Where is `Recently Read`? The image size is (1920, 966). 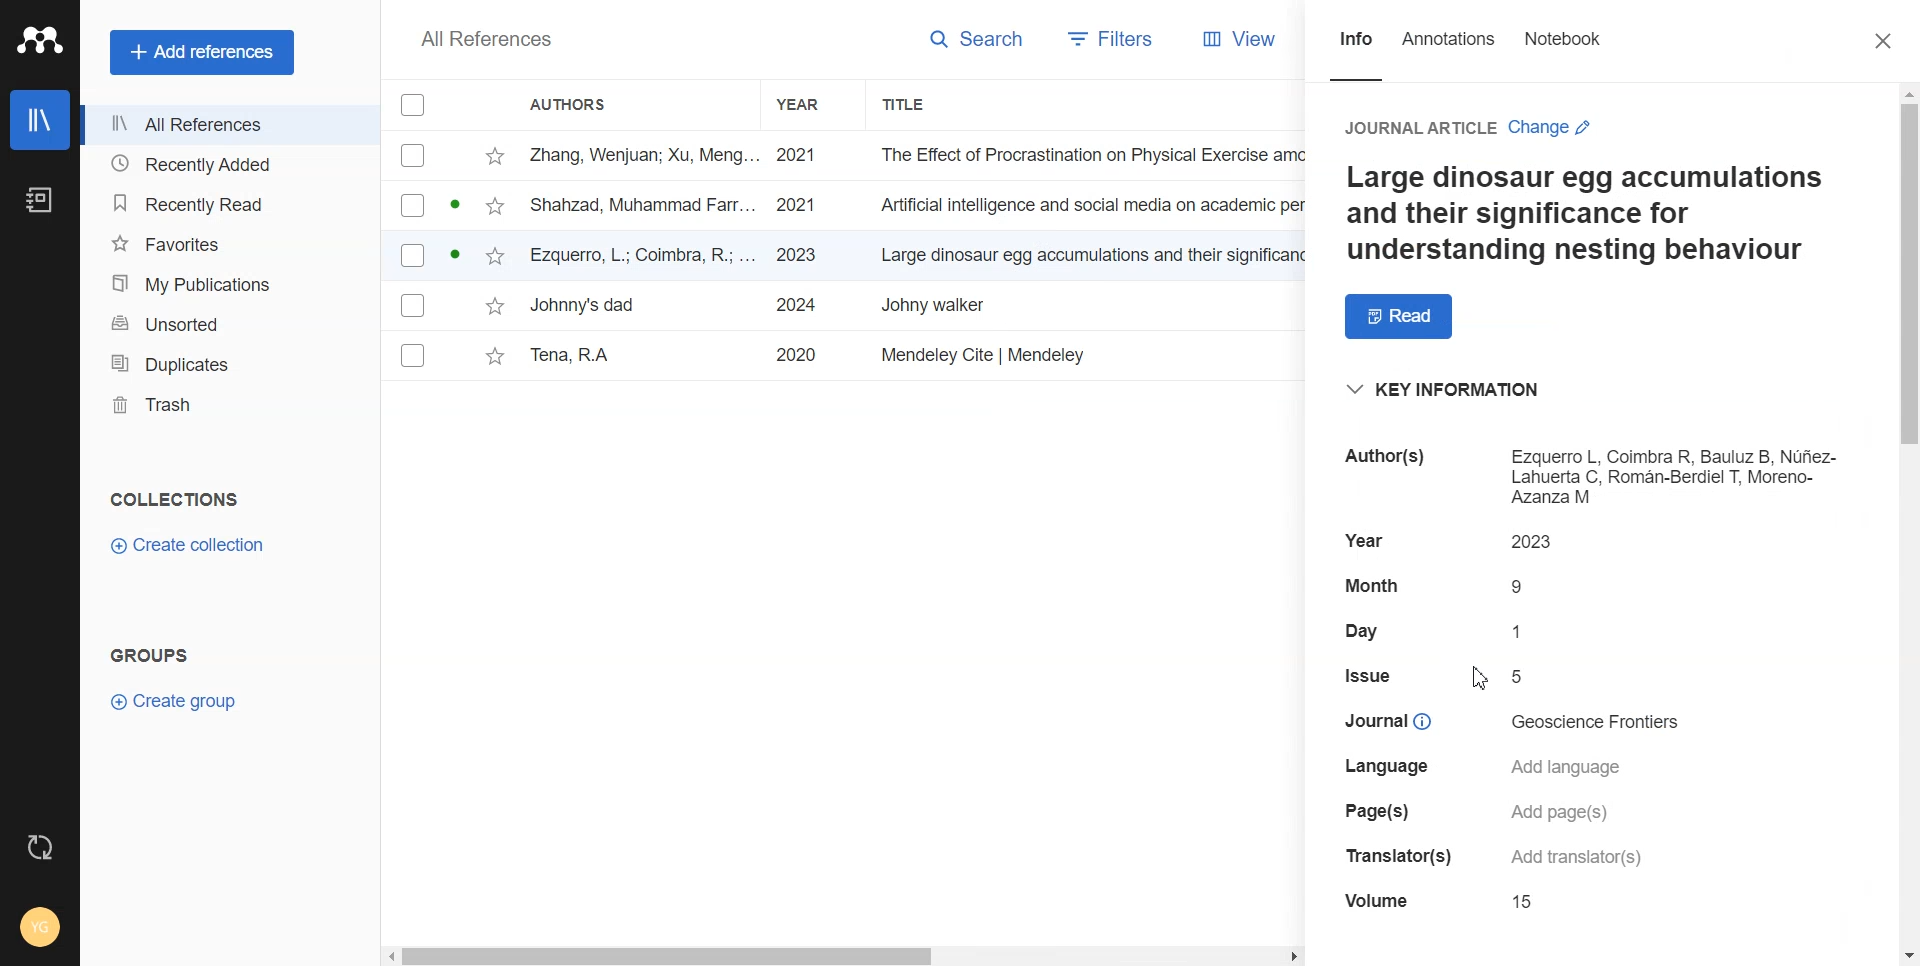 Recently Read is located at coordinates (227, 202).